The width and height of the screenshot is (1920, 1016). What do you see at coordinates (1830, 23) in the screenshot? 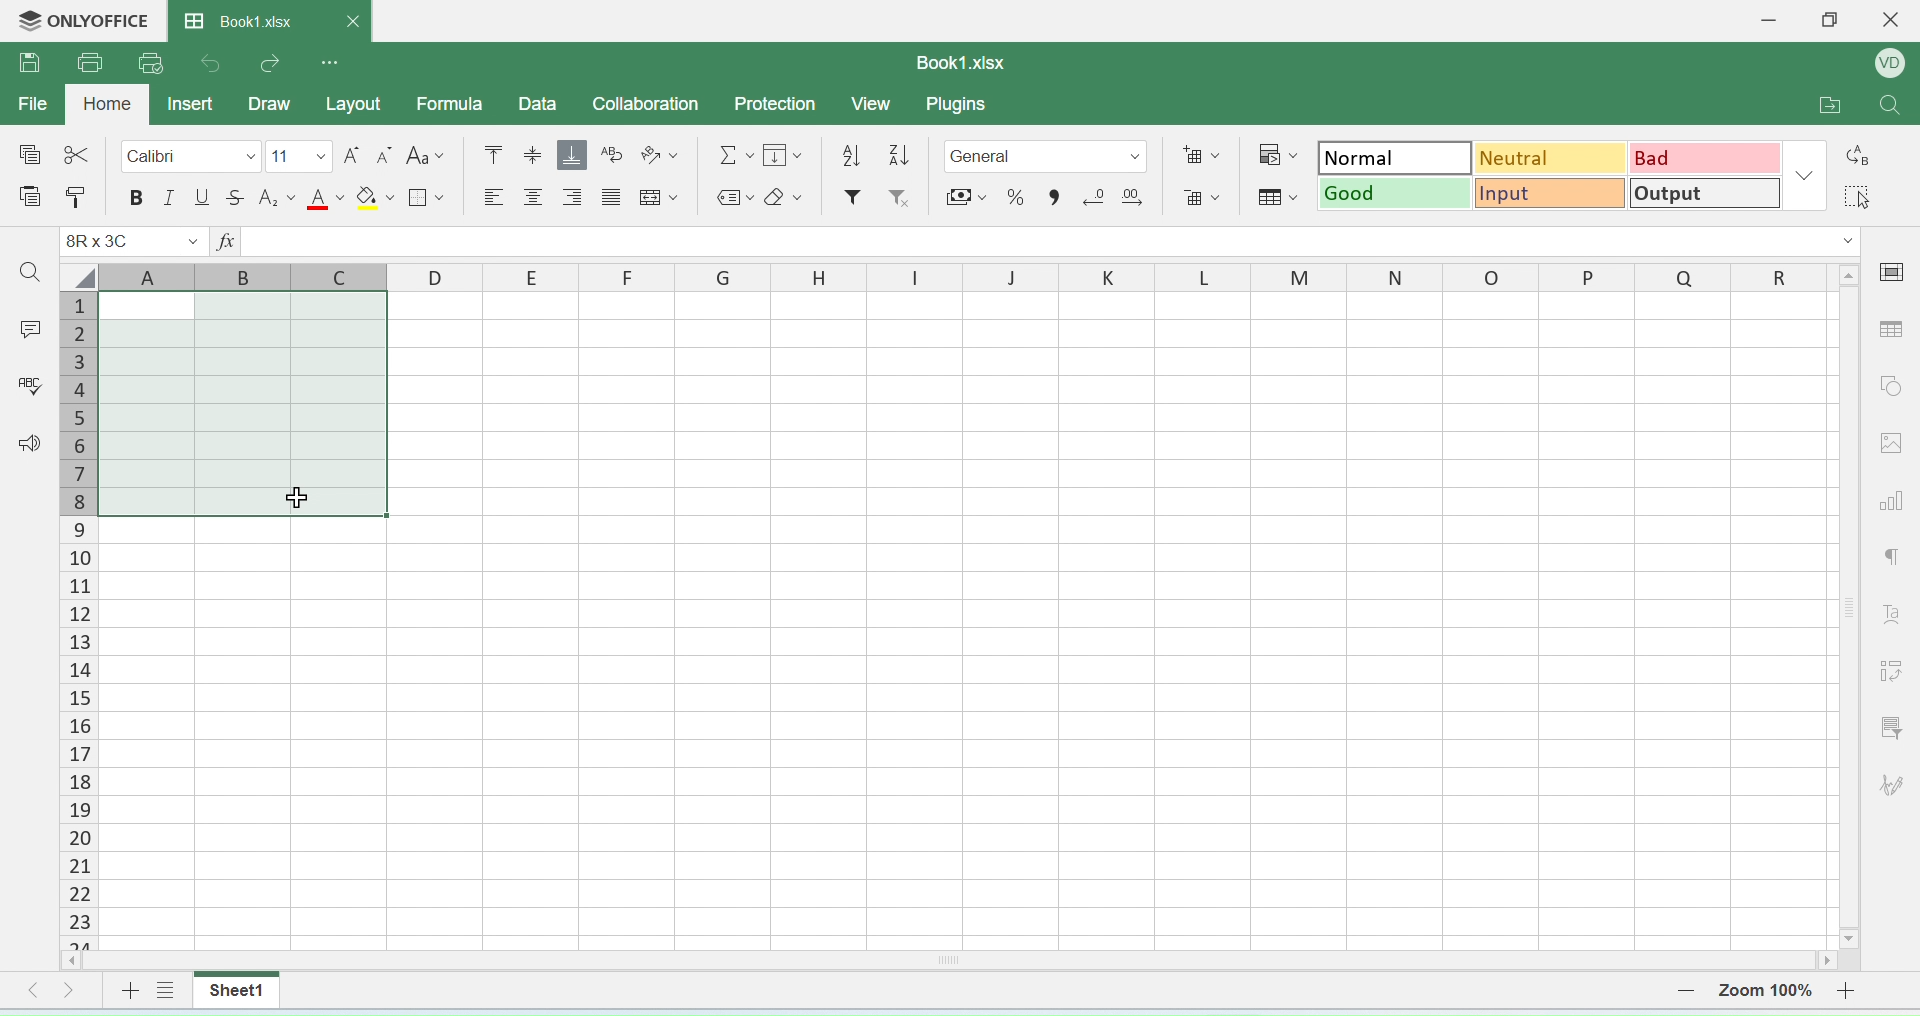
I see `restore` at bounding box center [1830, 23].